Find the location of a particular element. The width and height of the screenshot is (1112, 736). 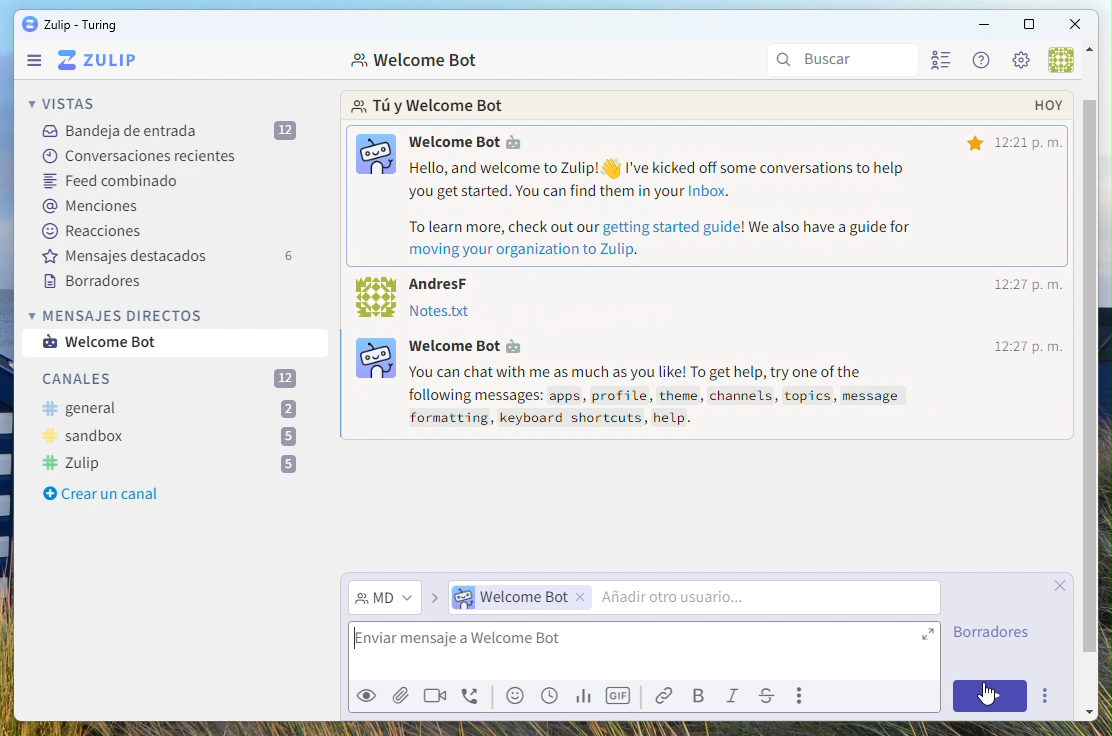

Feed is located at coordinates (114, 183).